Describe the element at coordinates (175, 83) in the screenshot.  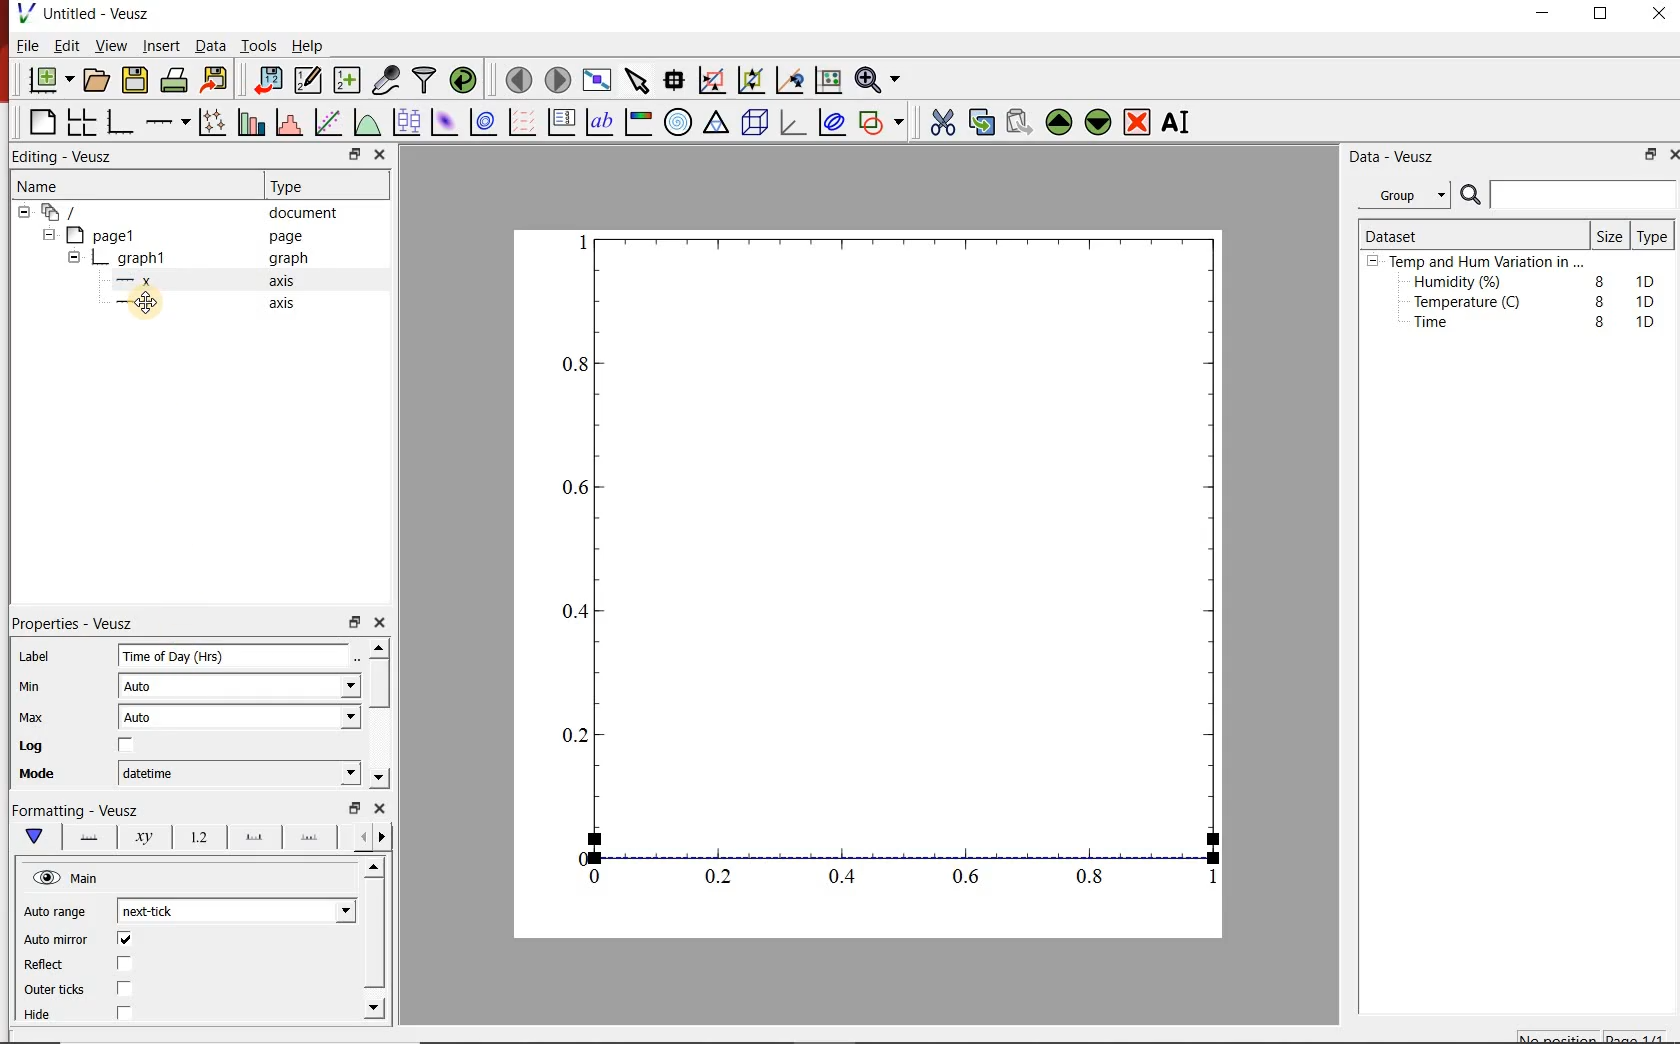
I see `print the document` at that location.